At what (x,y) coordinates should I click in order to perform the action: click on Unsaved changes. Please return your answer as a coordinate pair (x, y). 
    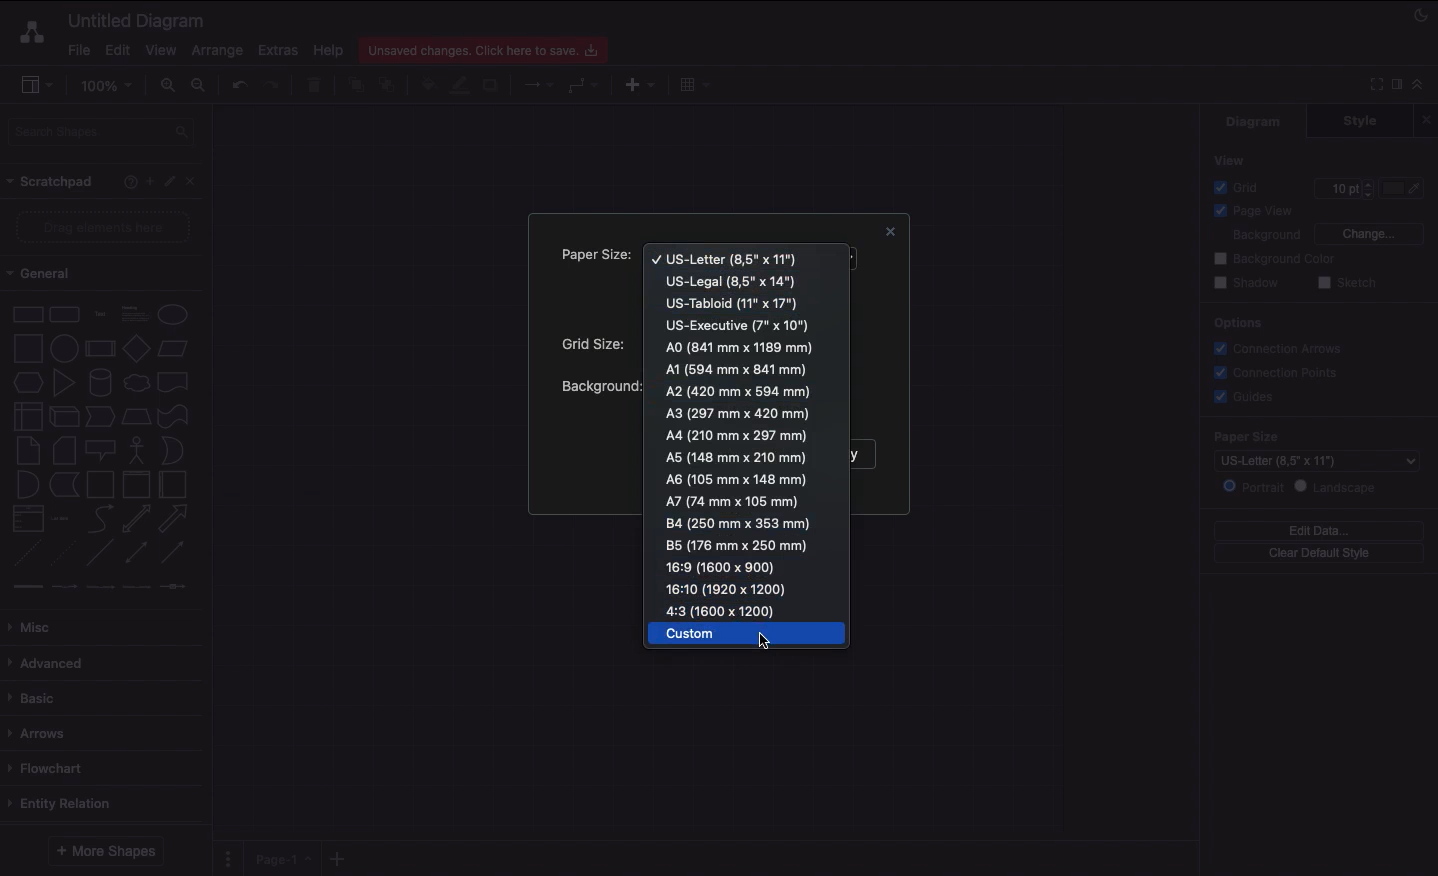
    Looking at the image, I should click on (486, 47).